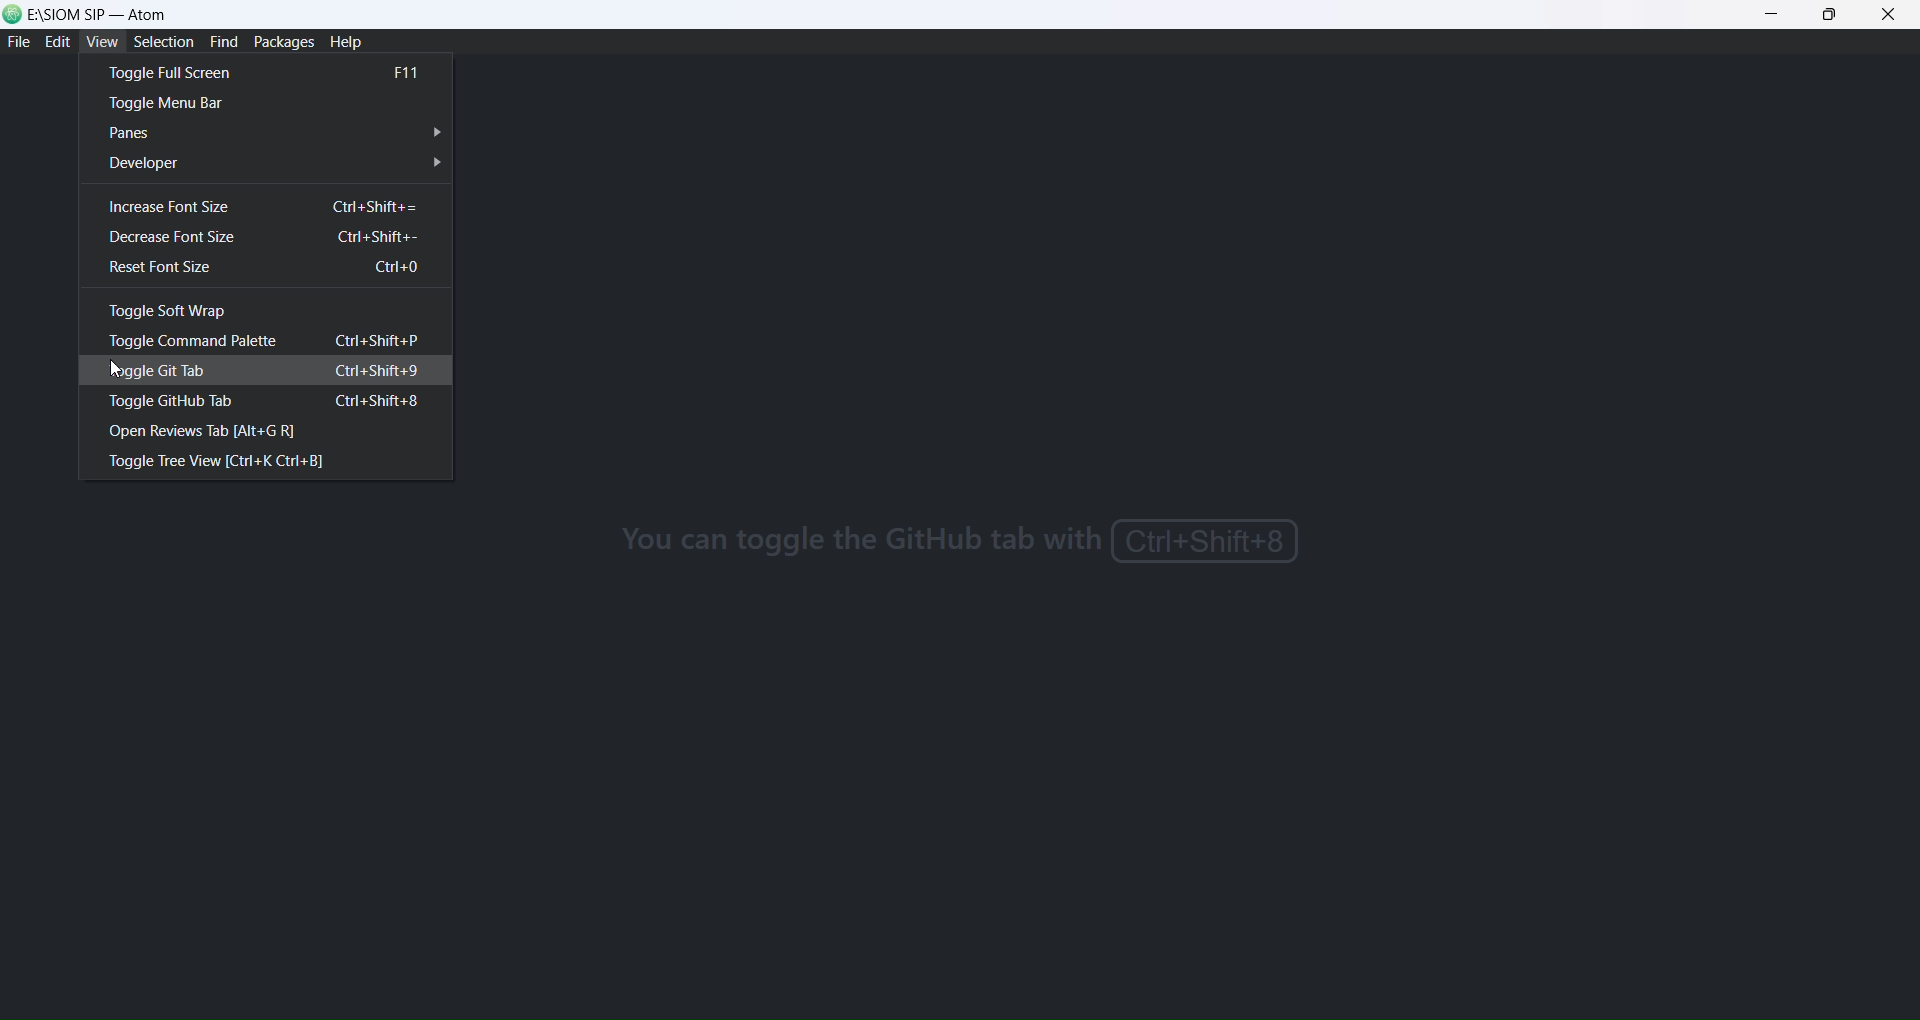 Image resolution: width=1920 pixels, height=1020 pixels. I want to click on you can toggle github using shortcut, so click(961, 543).